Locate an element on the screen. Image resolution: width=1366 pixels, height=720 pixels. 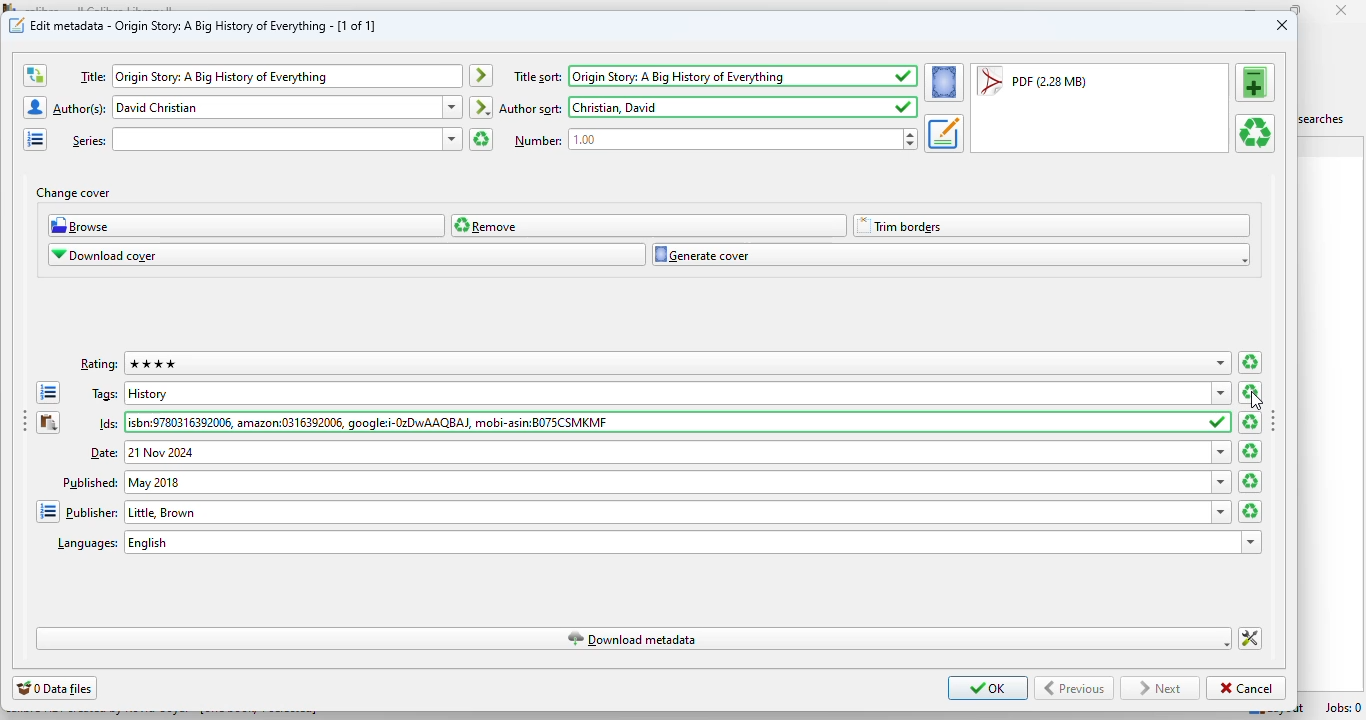
set the metadata of the book from the selected format is located at coordinates (944, 134).